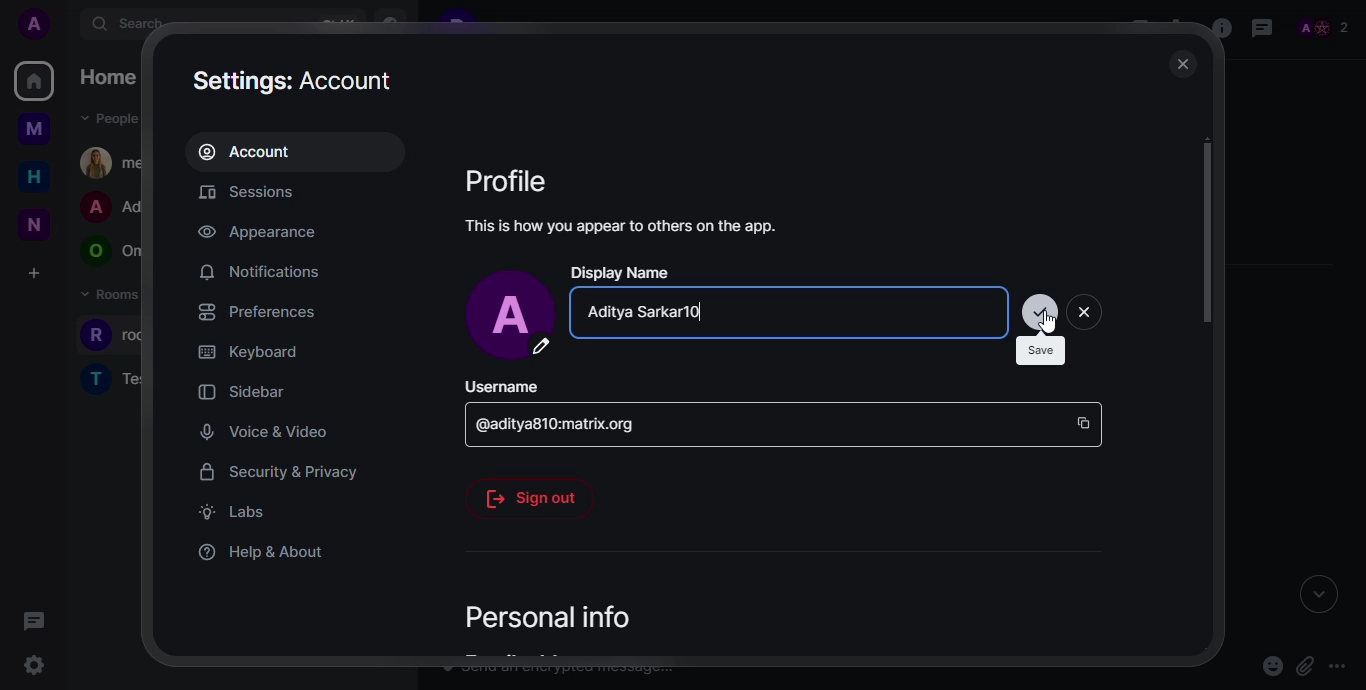 The width and height of the screenshot is (1366, 690). Describe the element at coordinates (624, 225) in the screenshot. I see `info` at that location.